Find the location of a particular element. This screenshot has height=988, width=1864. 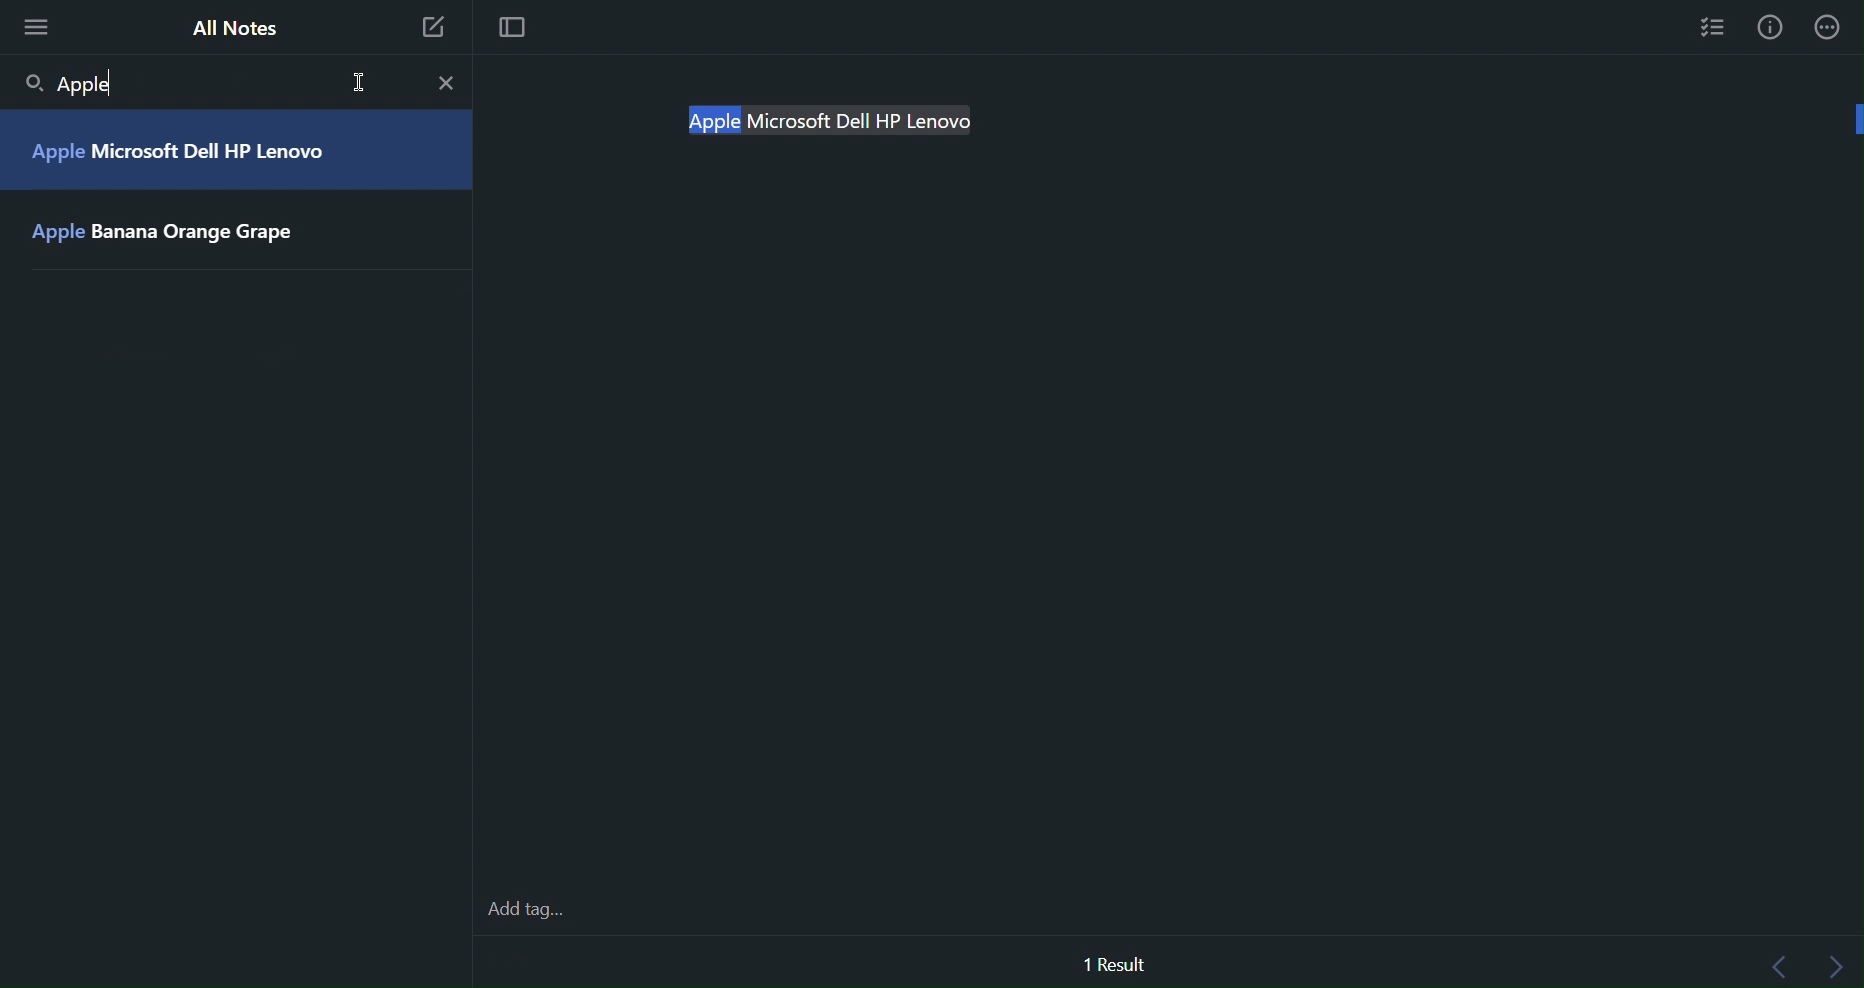

Apple | is located at coordinates (59, 155).